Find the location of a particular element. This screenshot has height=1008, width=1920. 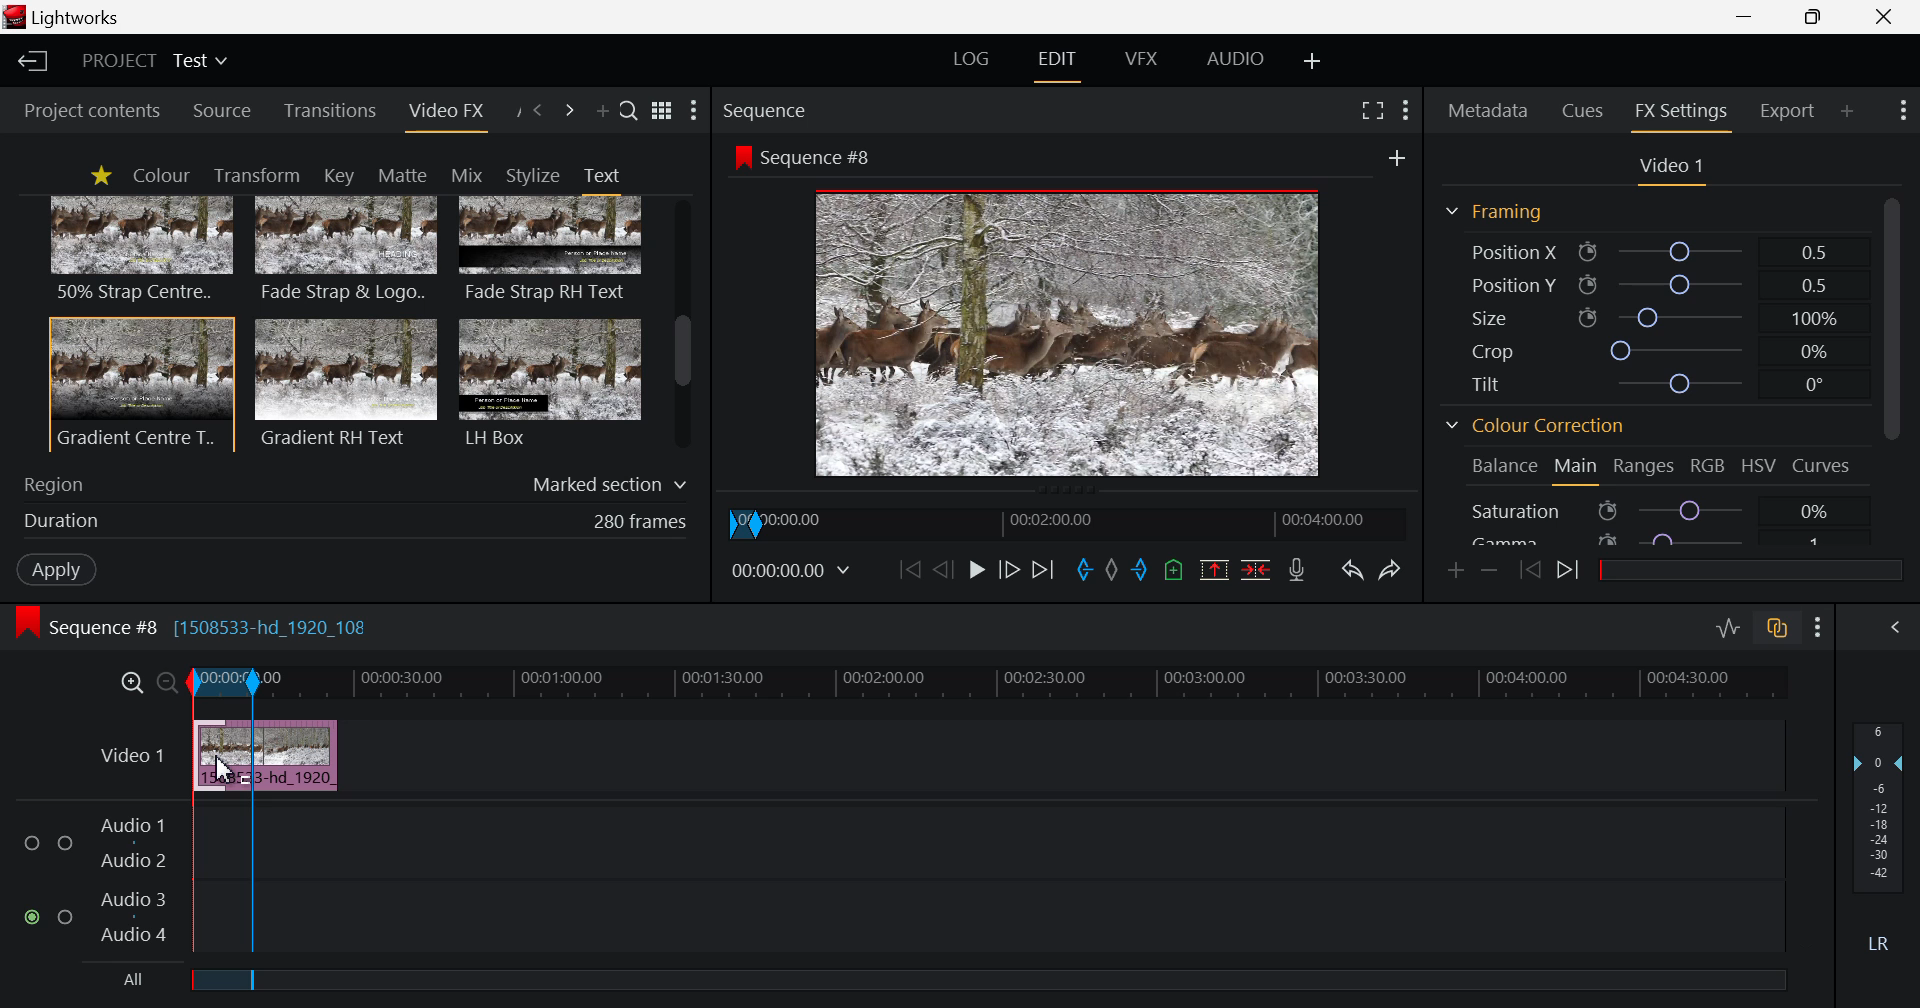

LOG Layout is located at coordinates (974, 62).